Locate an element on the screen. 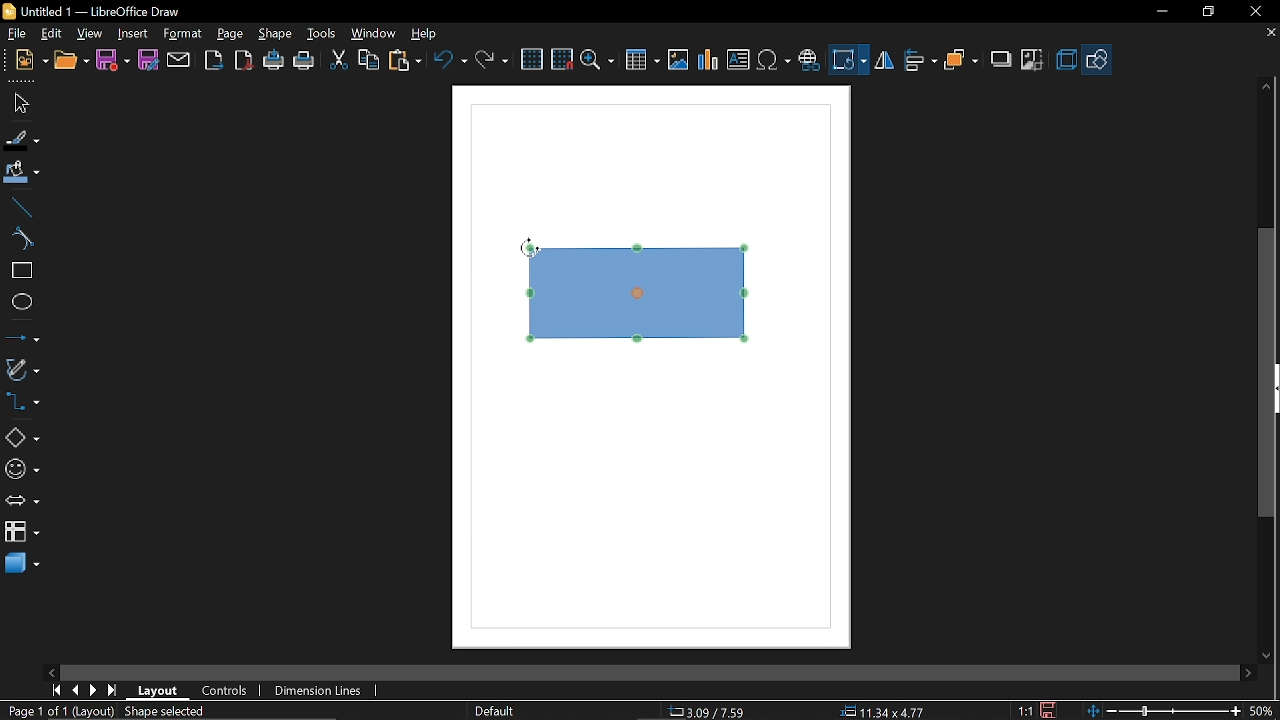  basic shapes is located at coordinates (22, 438).